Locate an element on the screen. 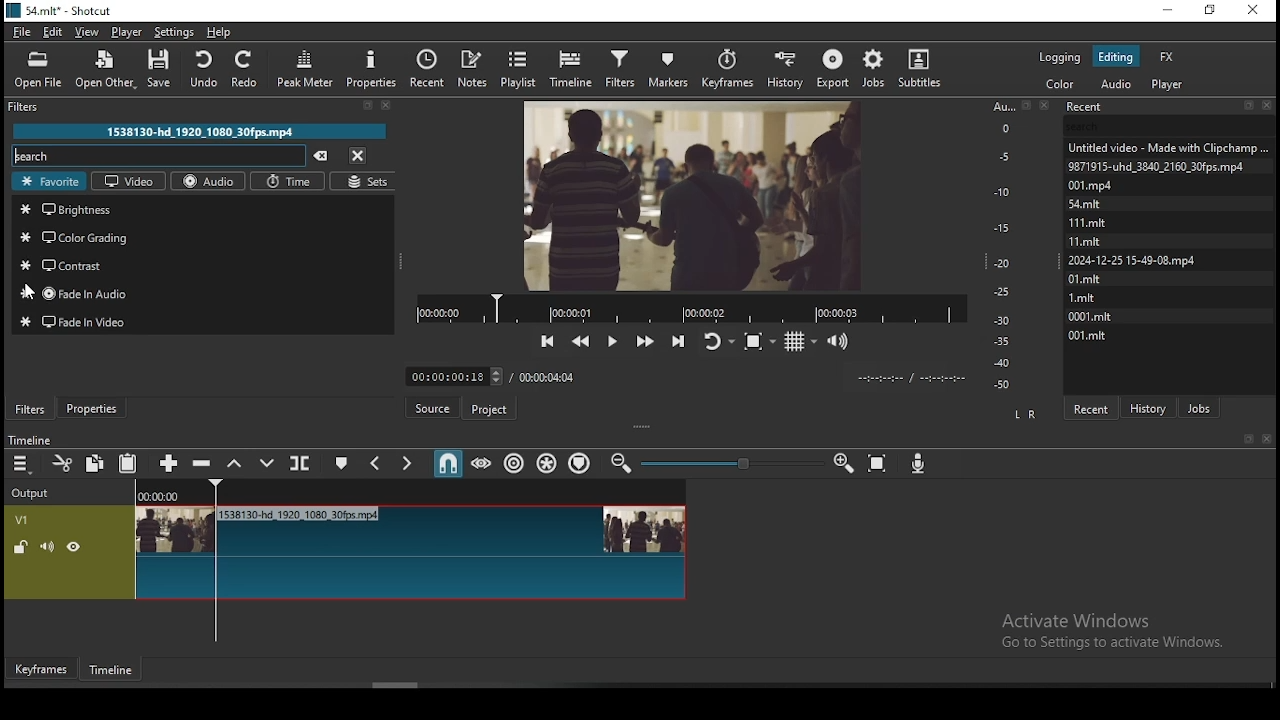 The height and width of the screenshot is (720, 1280). split at playhead is located at coordinates (300, 462).